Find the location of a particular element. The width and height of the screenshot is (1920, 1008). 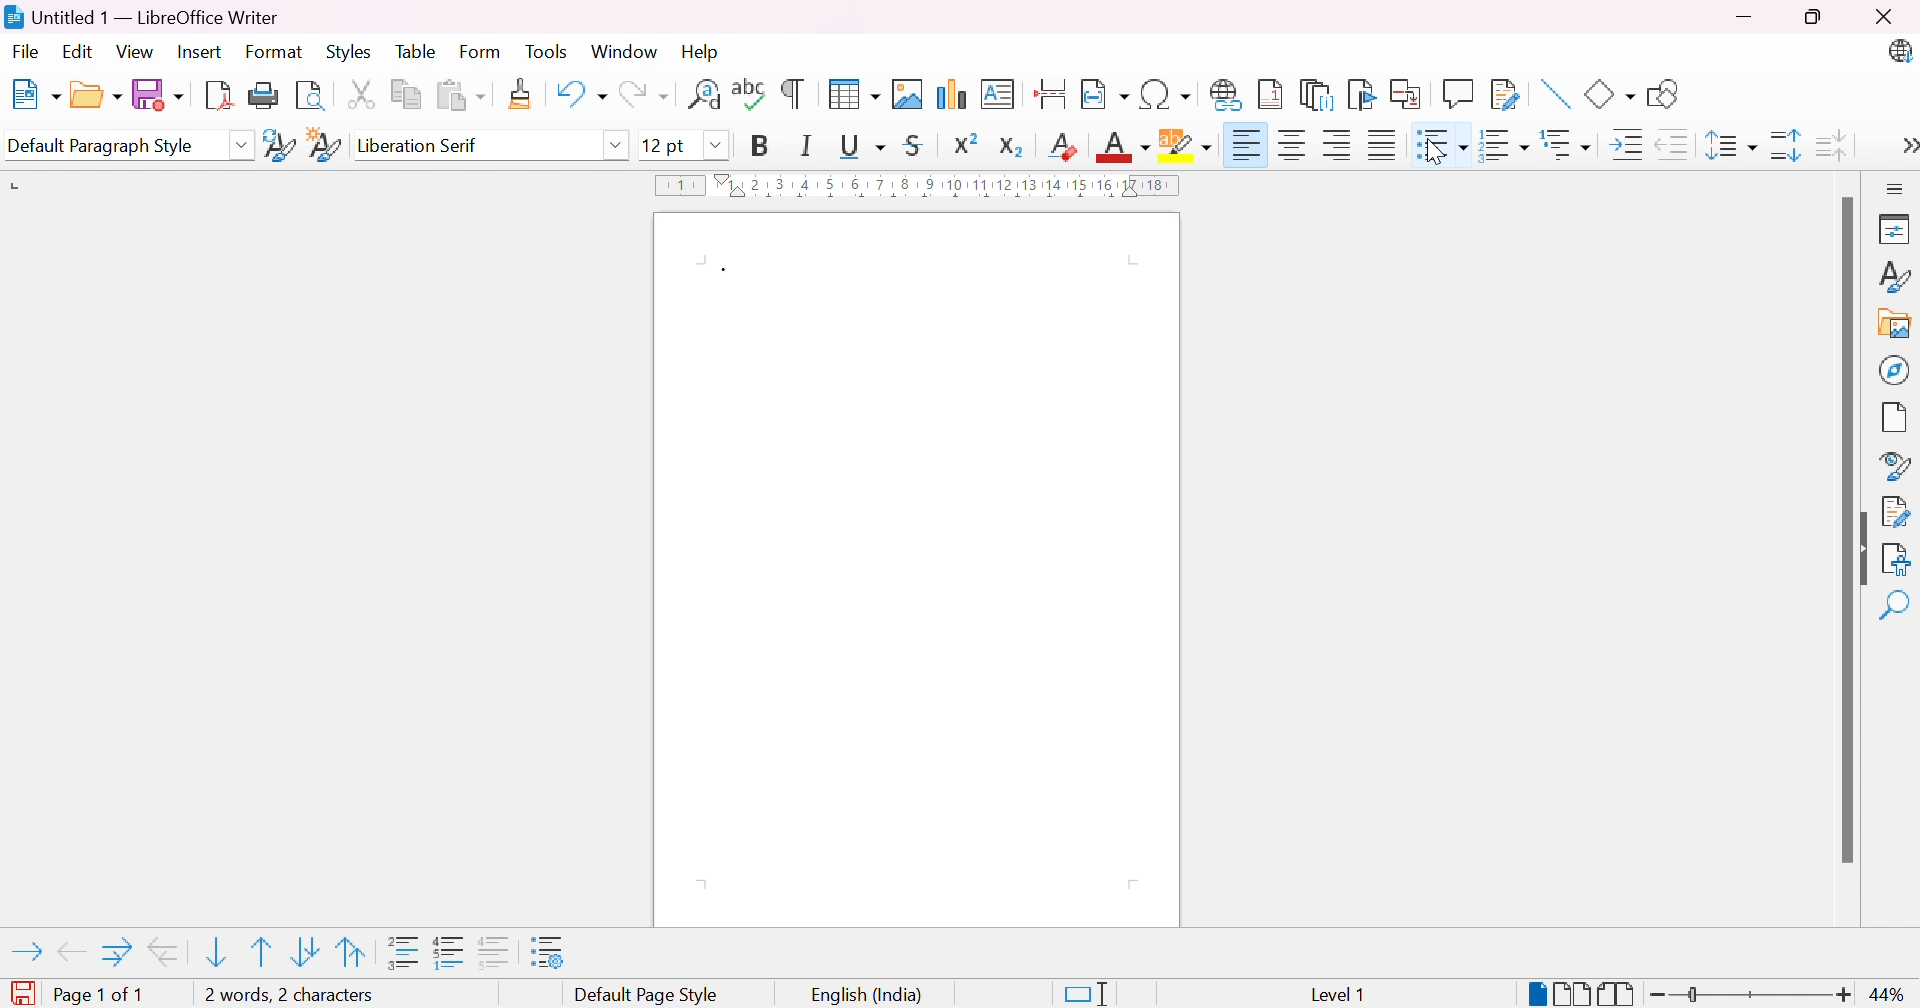

Strikethrough is located at coordinates (912, 148).